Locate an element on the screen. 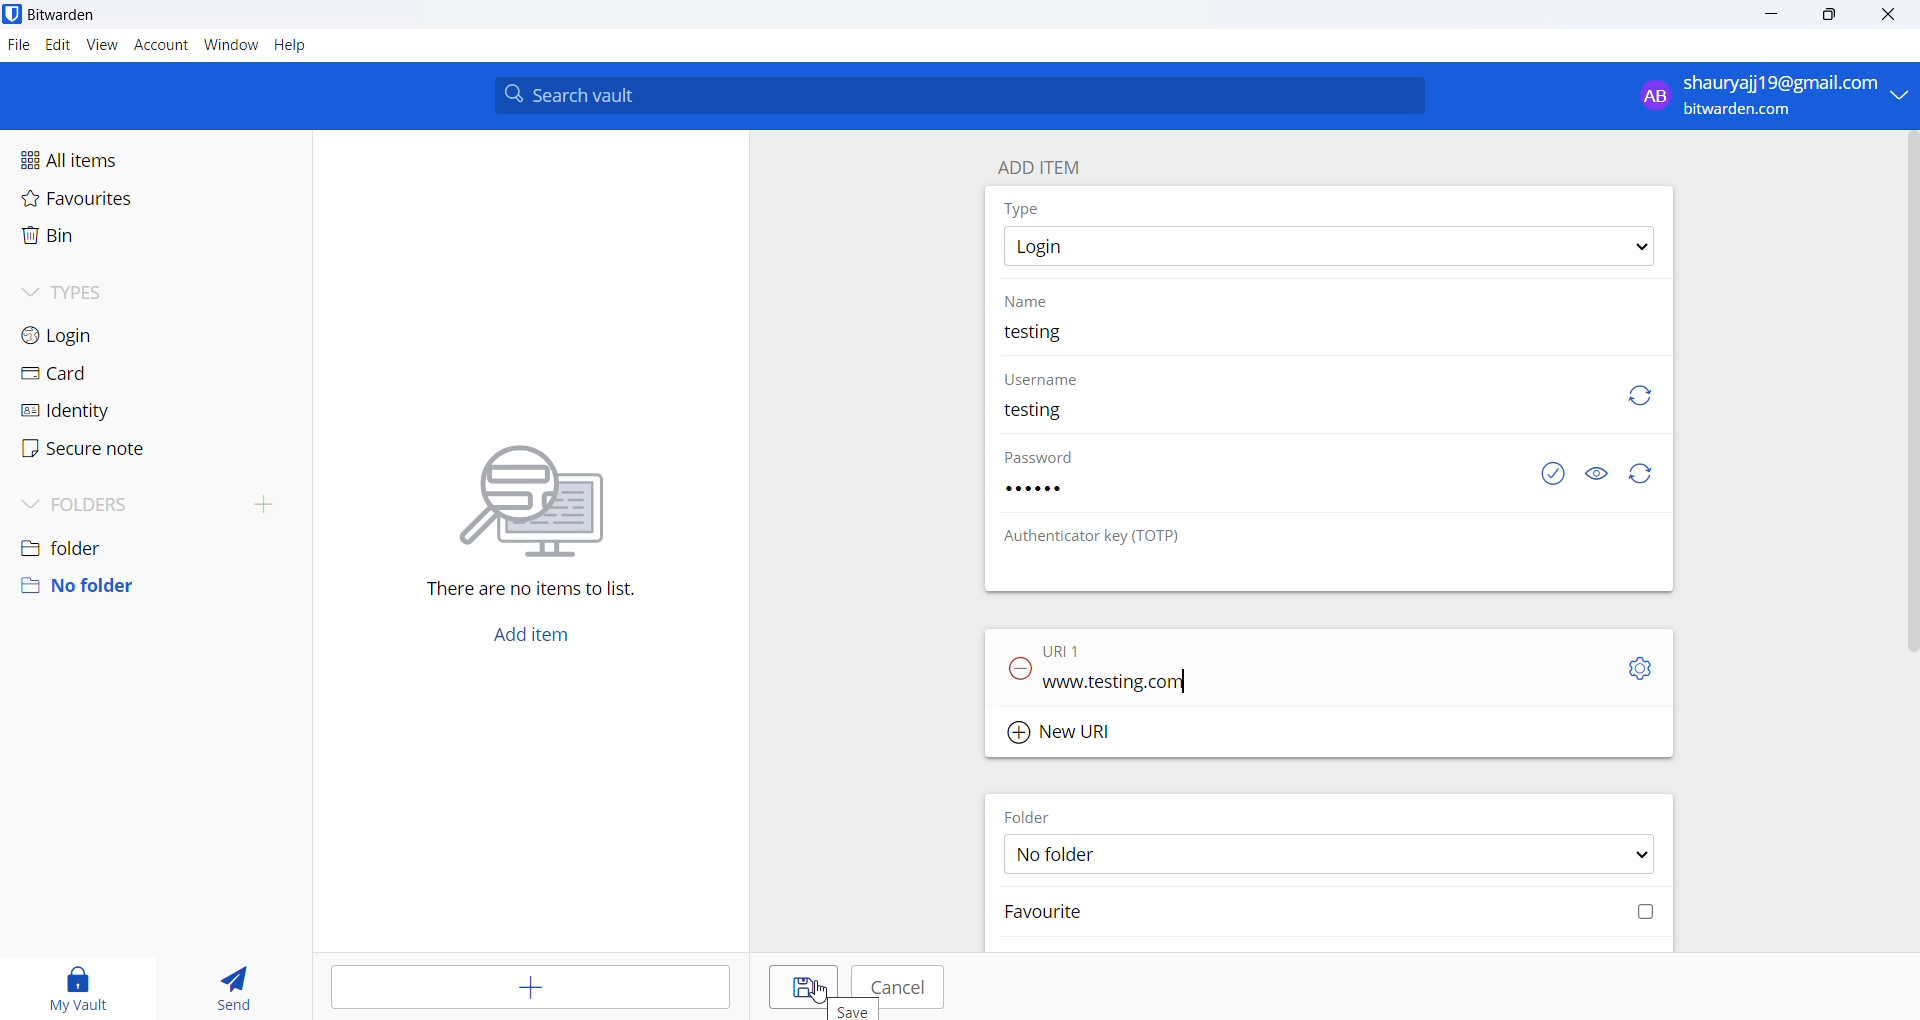 This screenshot has width=1920, height=1020. send is located at coordinates (236, 985).